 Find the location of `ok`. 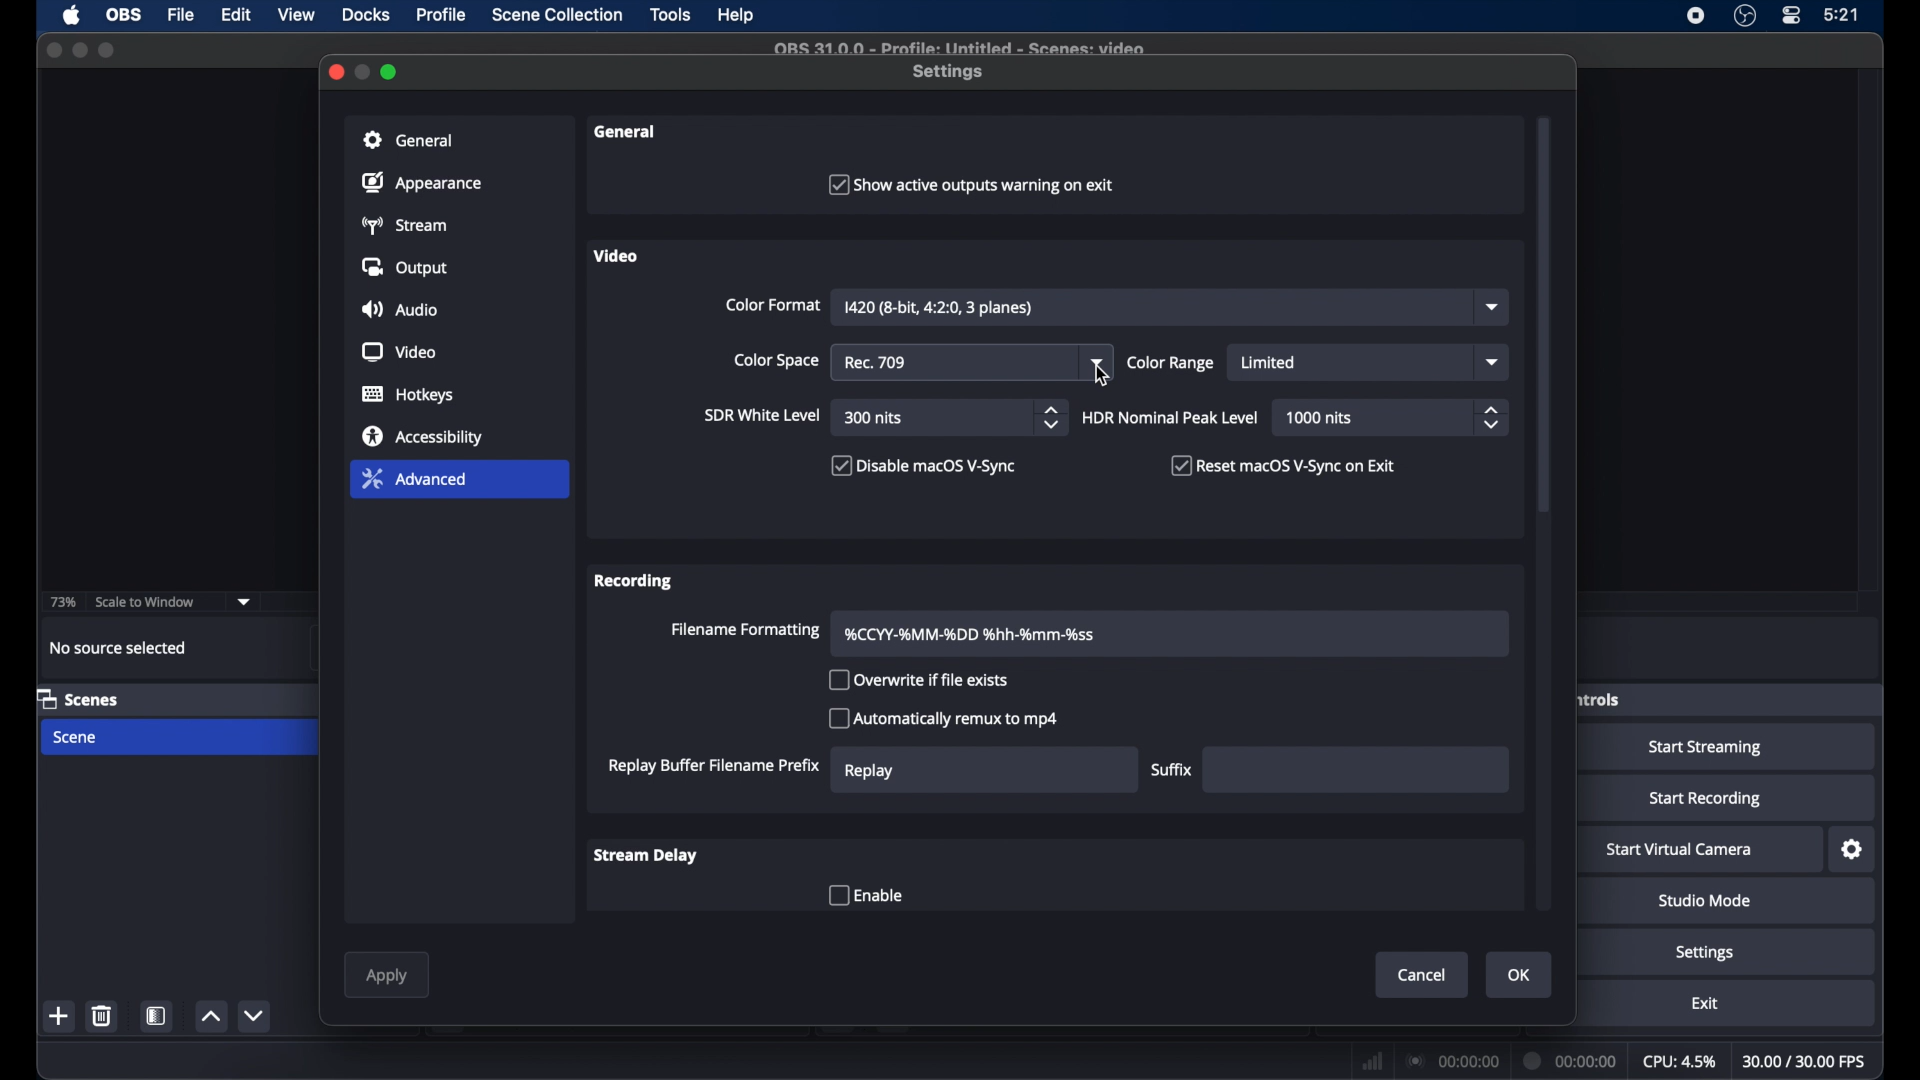

ok is located at coordinates (1520, 975).